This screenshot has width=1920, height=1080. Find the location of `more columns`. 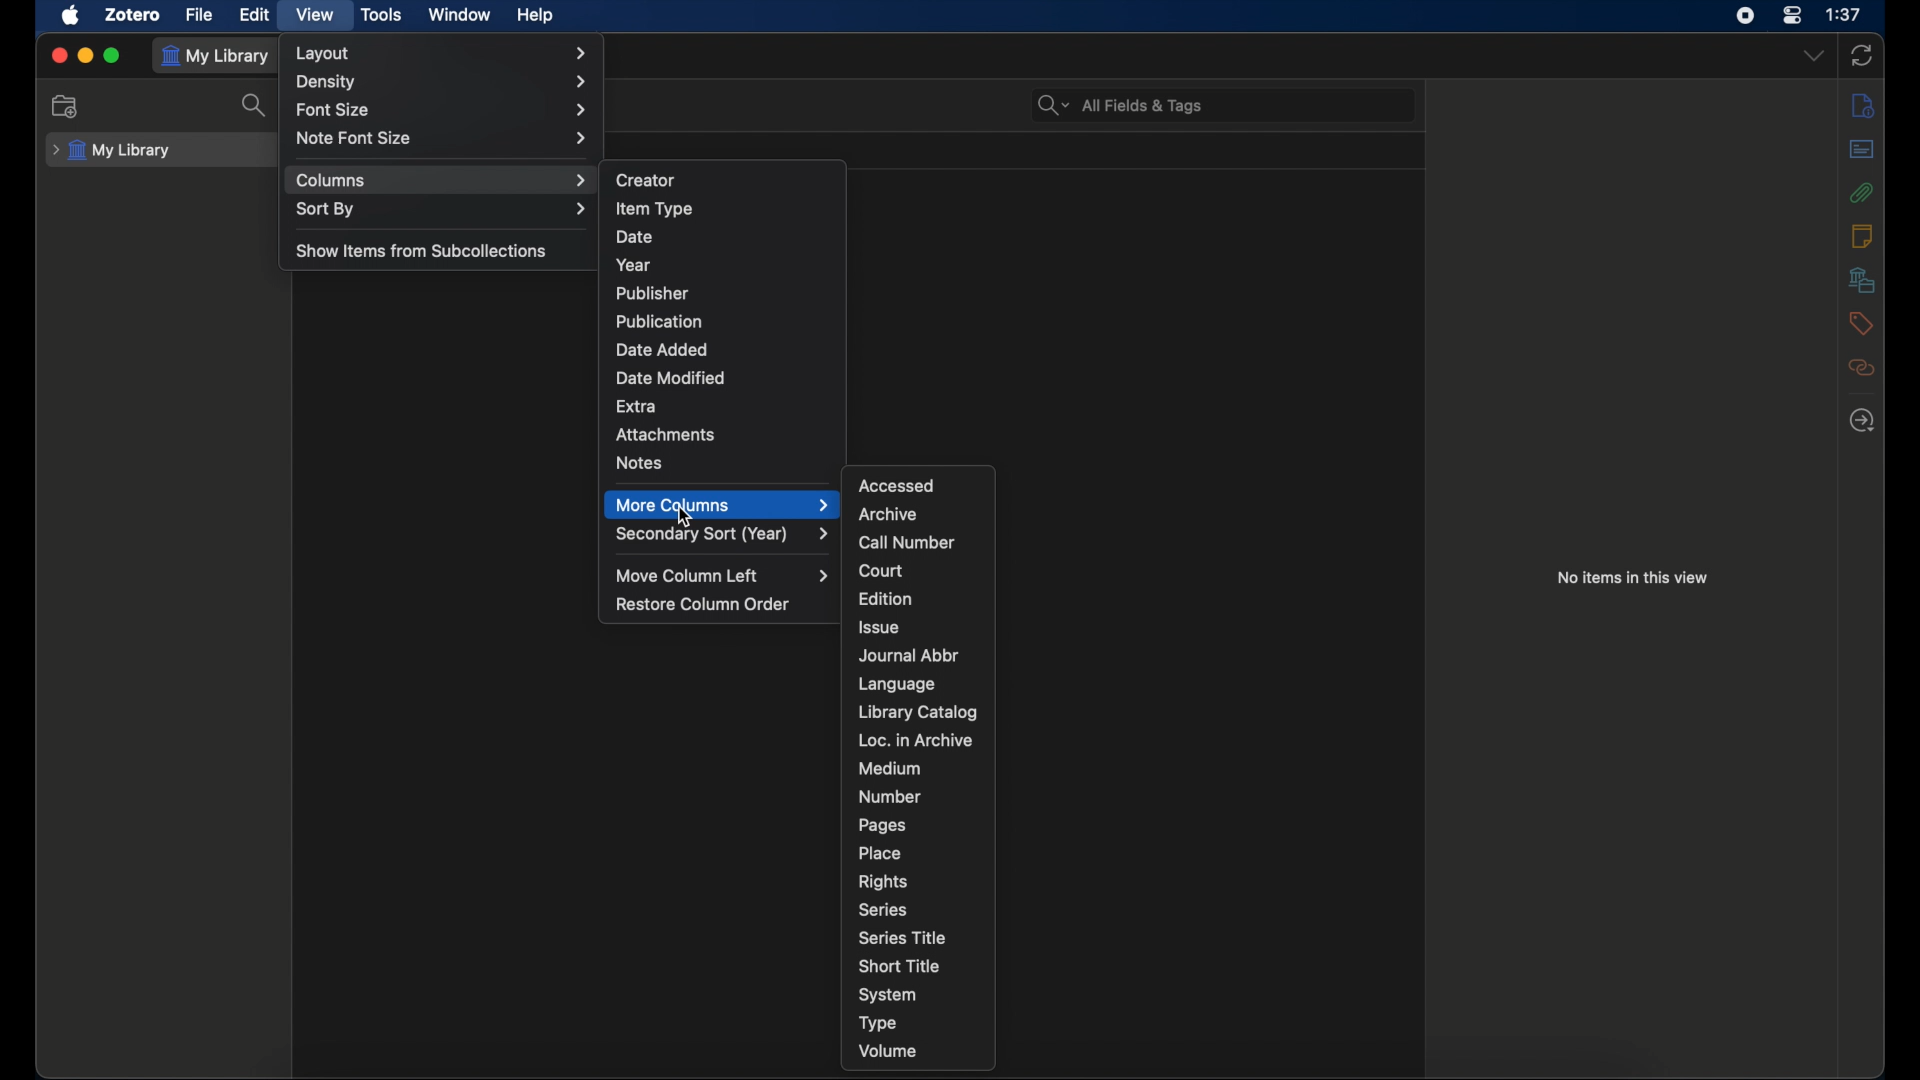

more columns is located at coordinates (724, 505).